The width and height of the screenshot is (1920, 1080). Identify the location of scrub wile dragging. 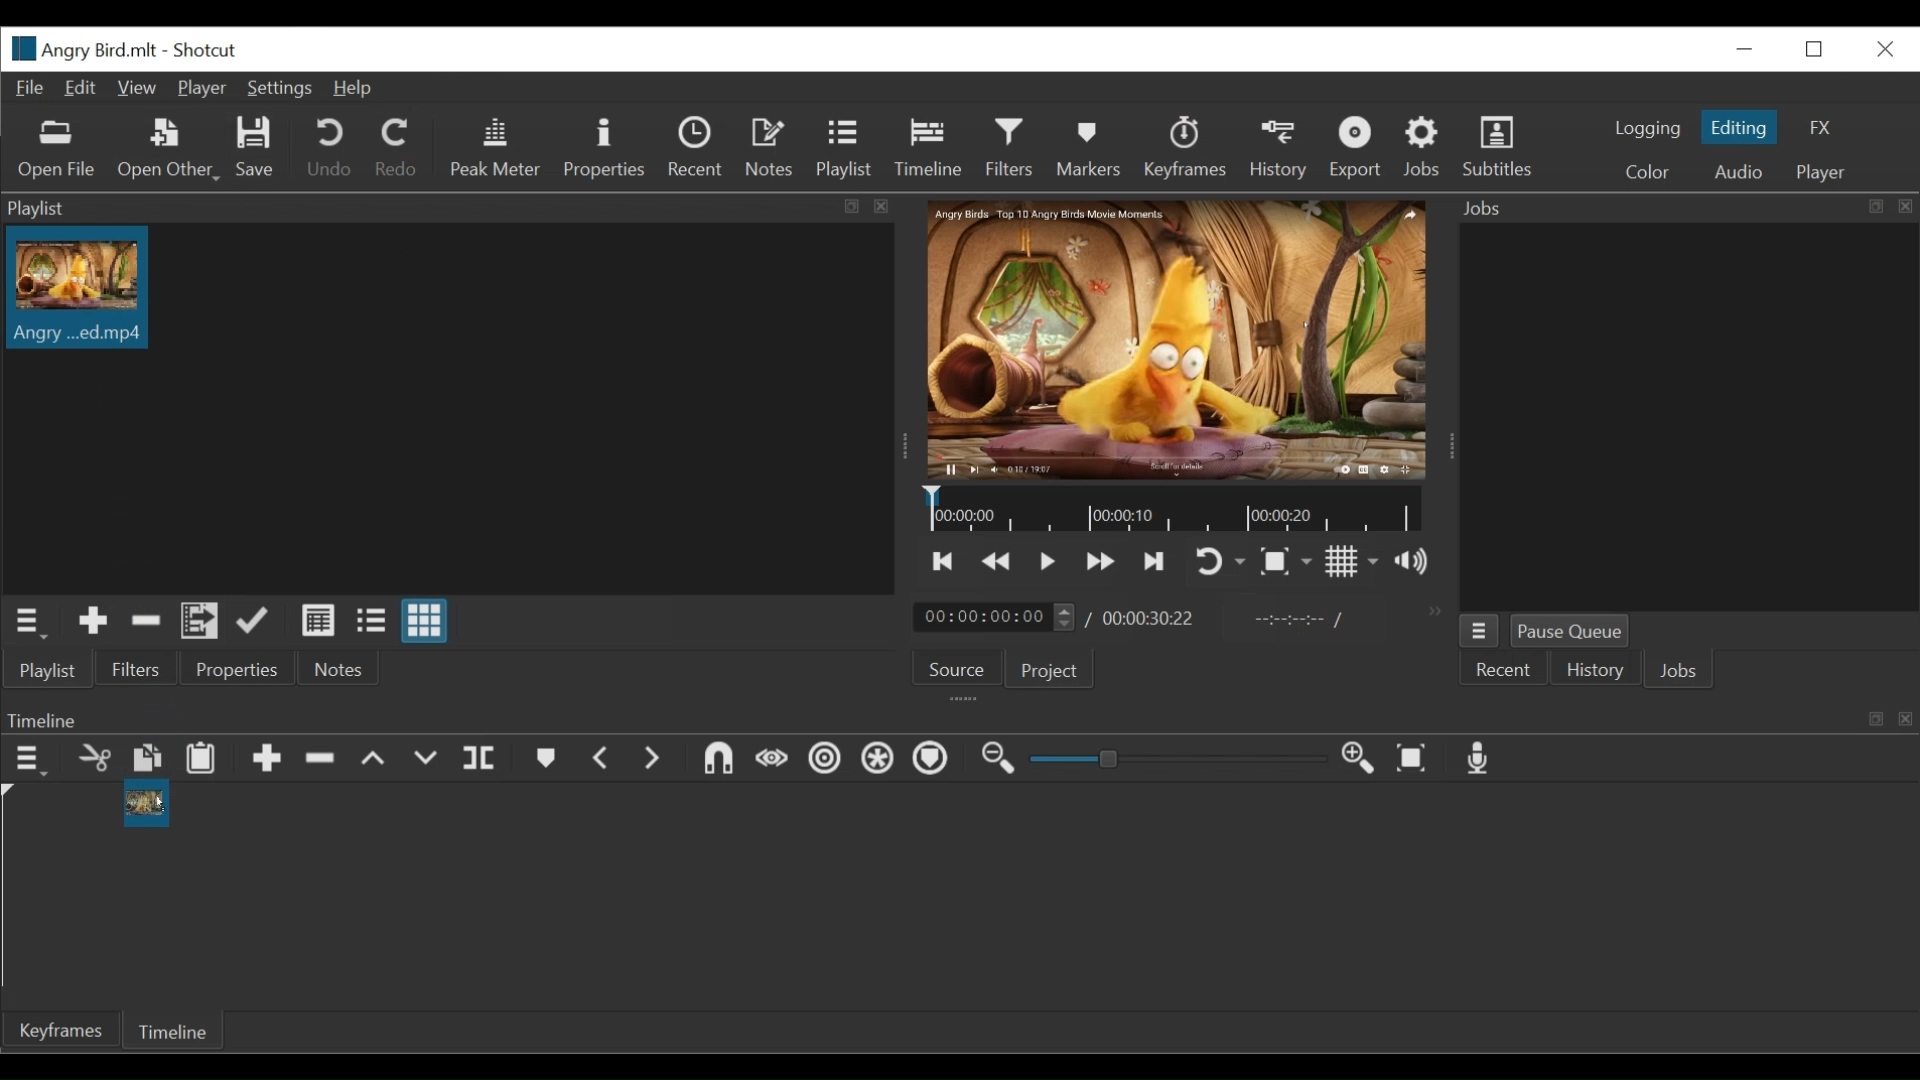
(772, 758).